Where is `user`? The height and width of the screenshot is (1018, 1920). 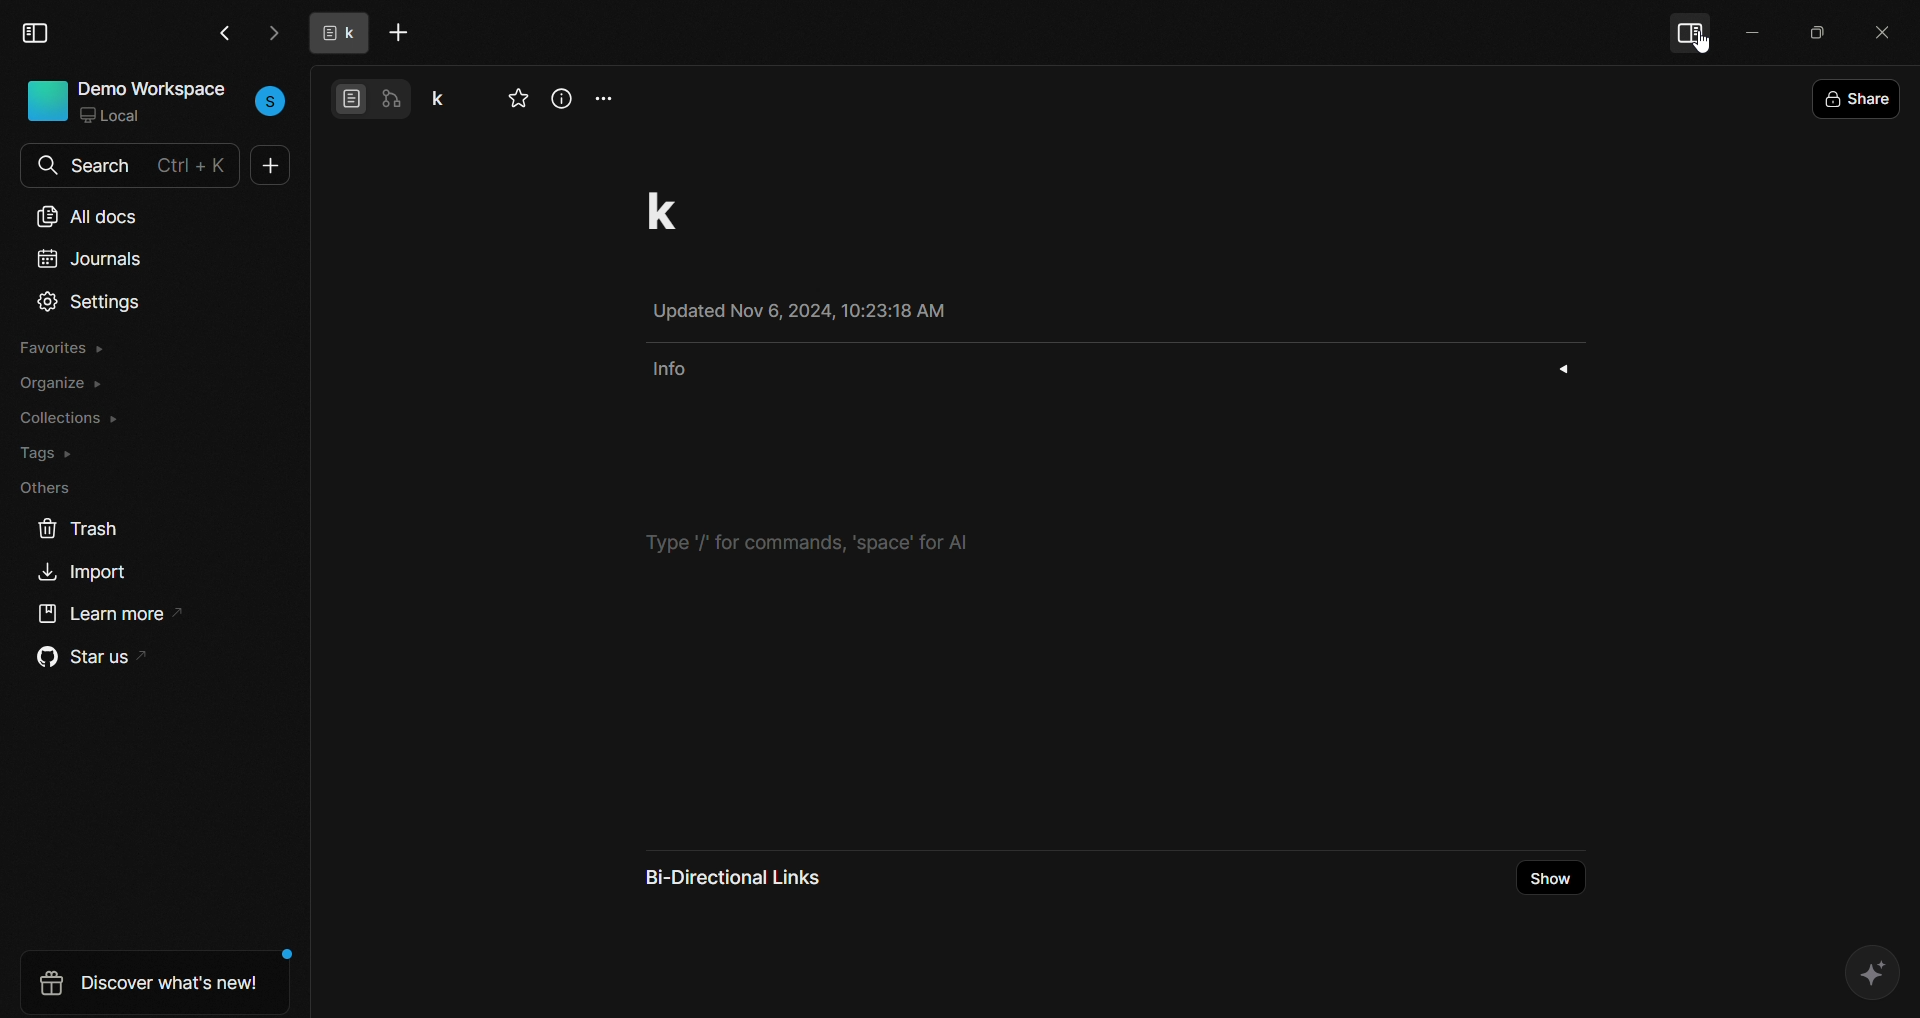
user is located at coordinates (272, 100).